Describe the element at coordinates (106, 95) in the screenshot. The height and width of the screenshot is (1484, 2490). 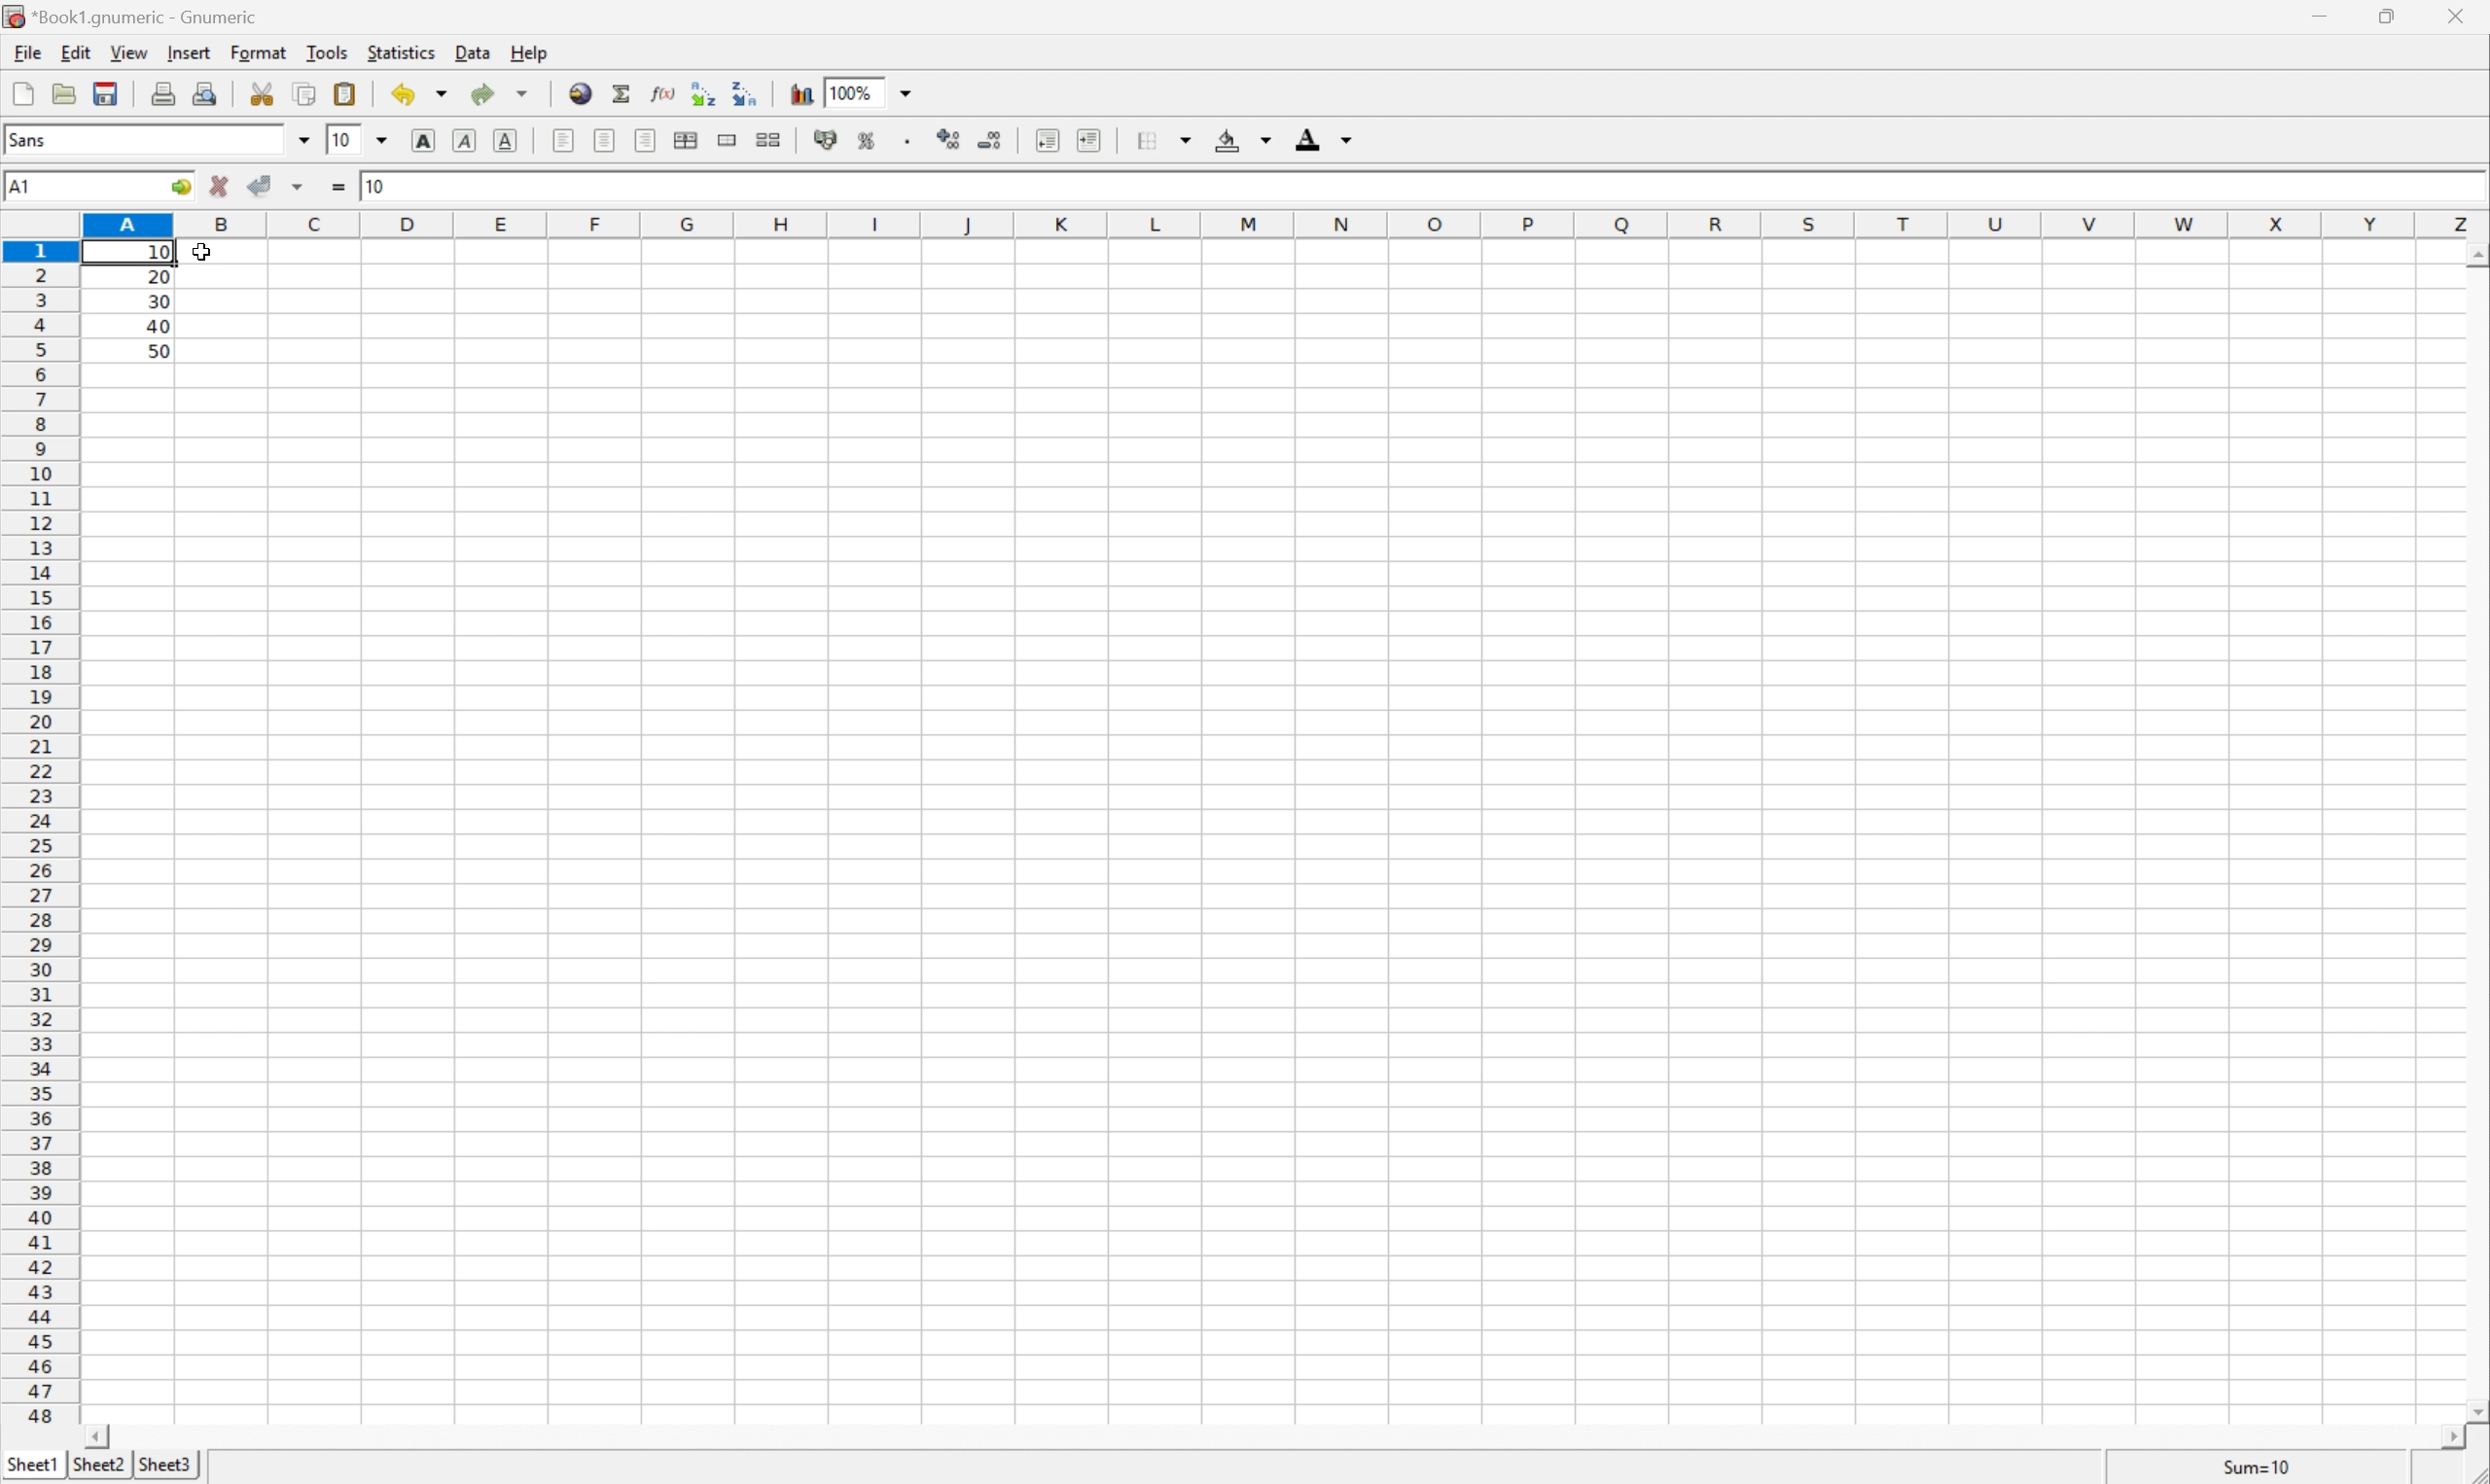
I see `Save current workbook` at that location.